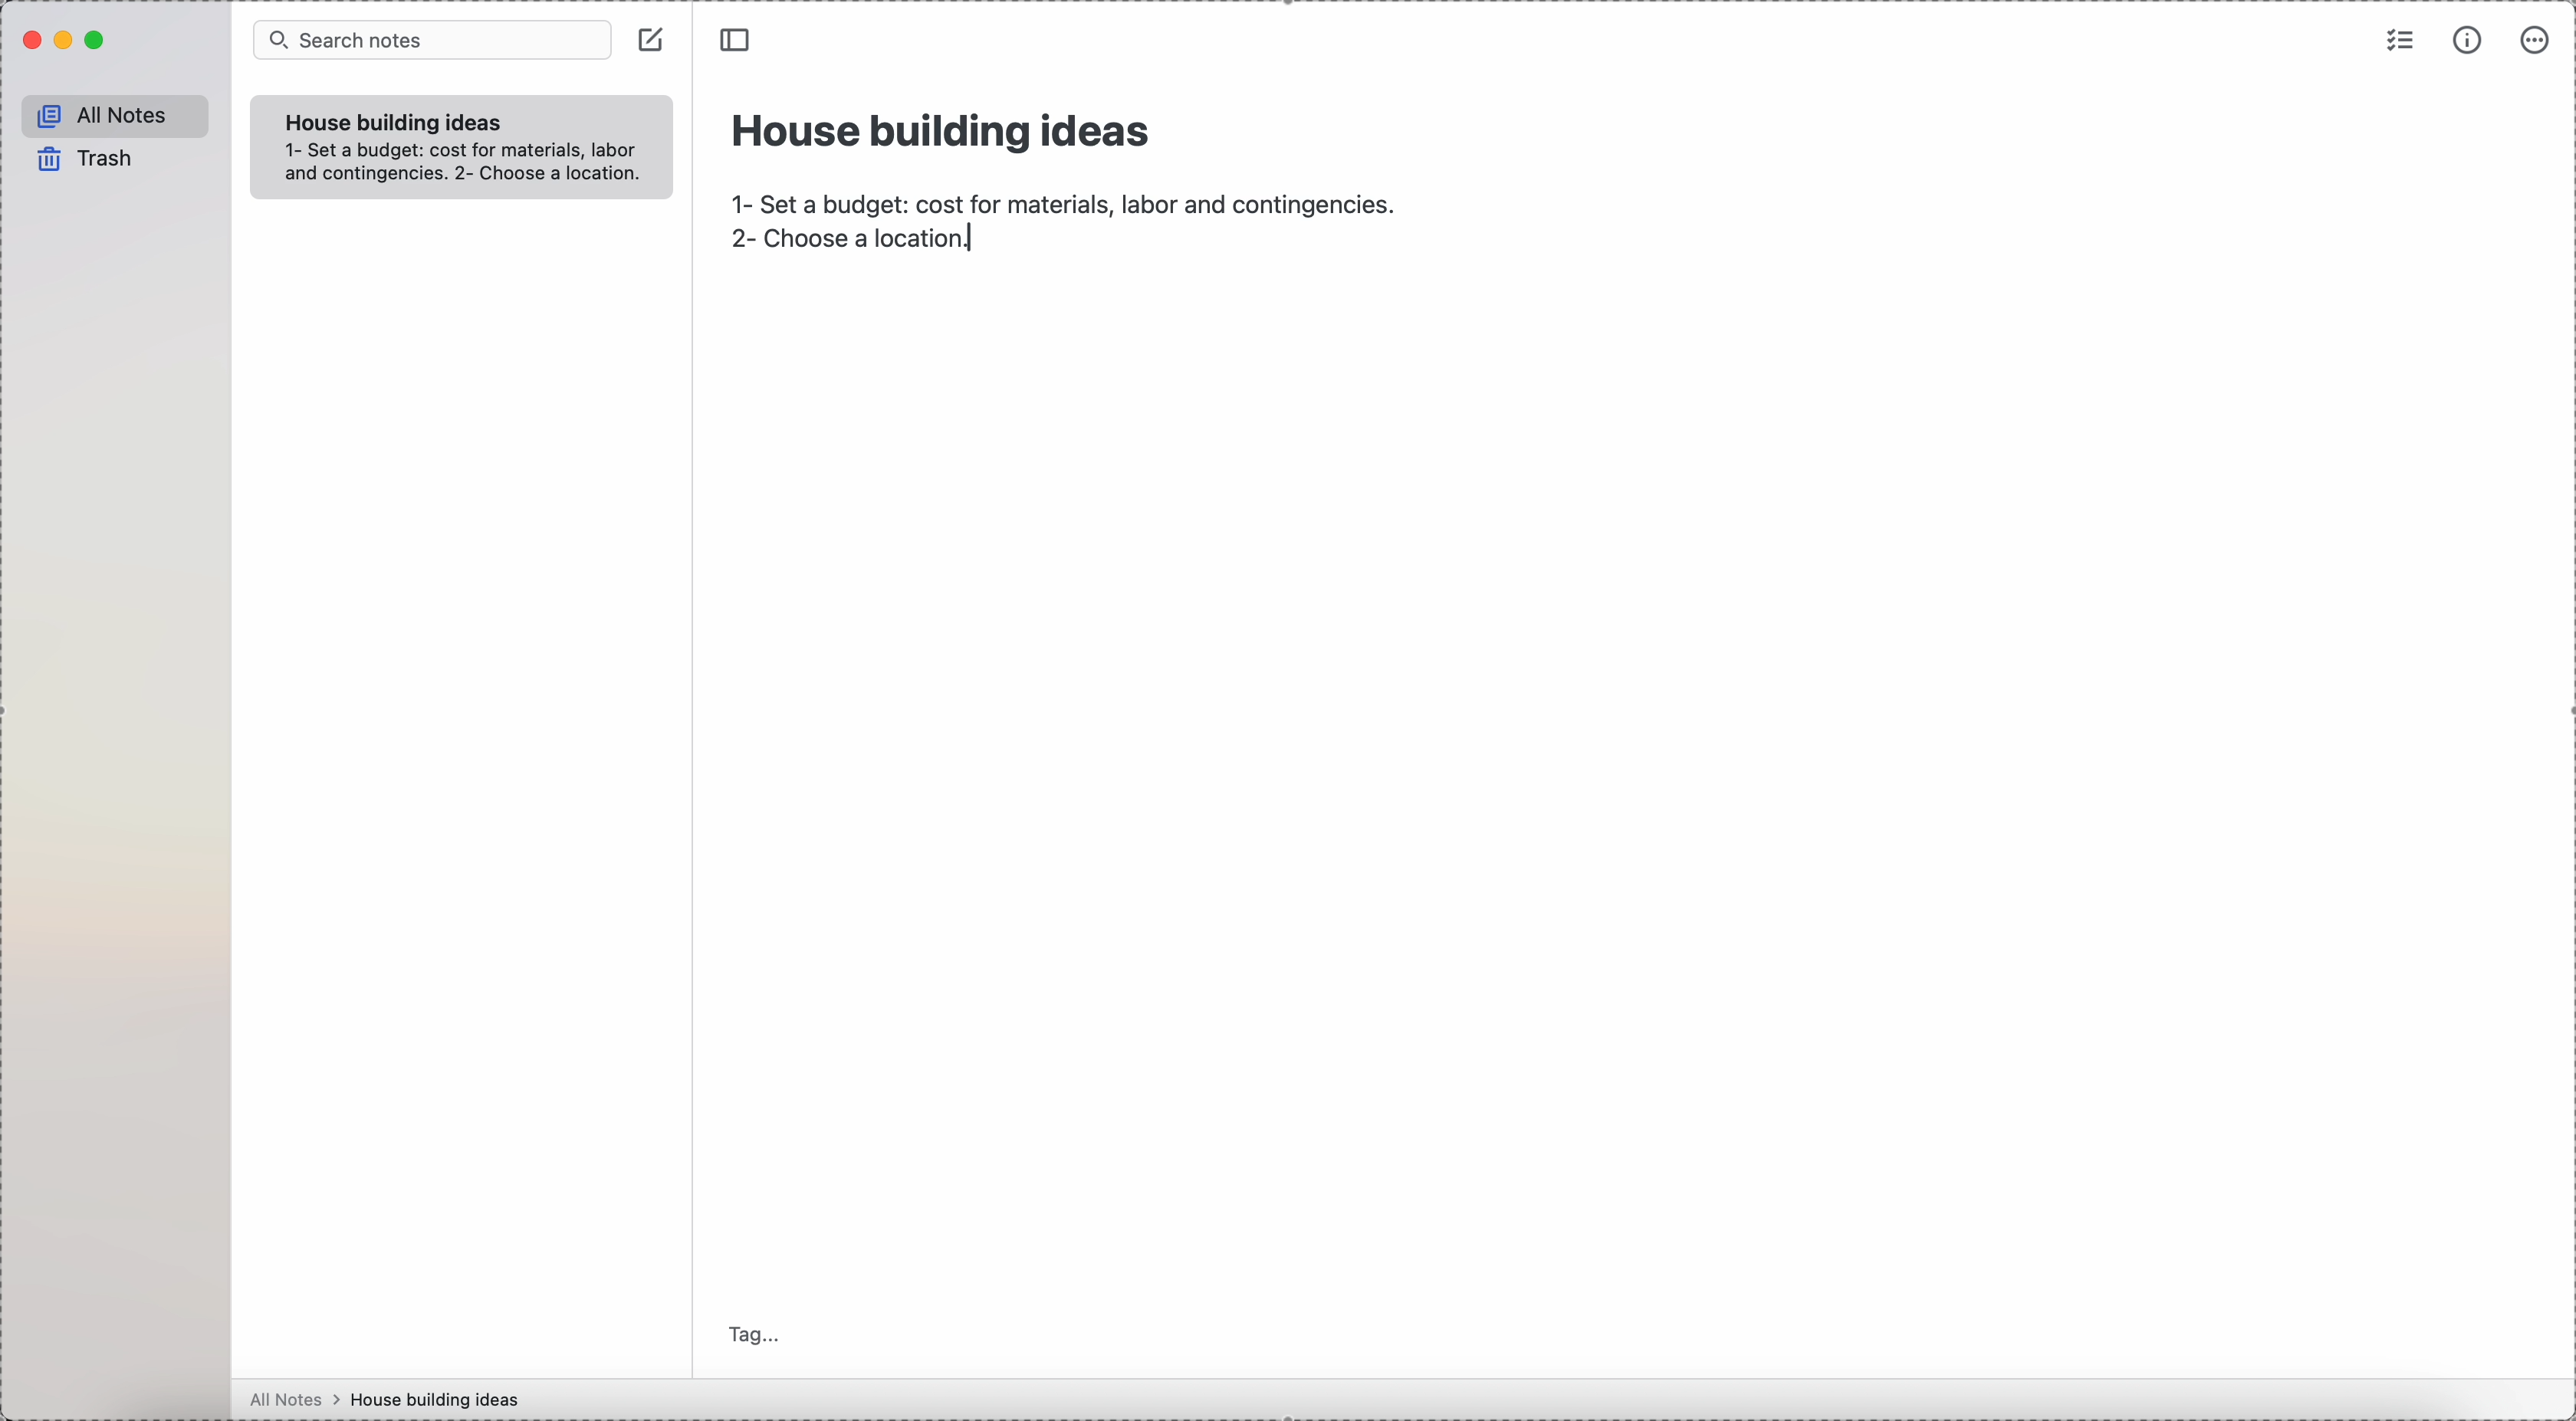  I want to click on house building ideas, so click(395, 122).